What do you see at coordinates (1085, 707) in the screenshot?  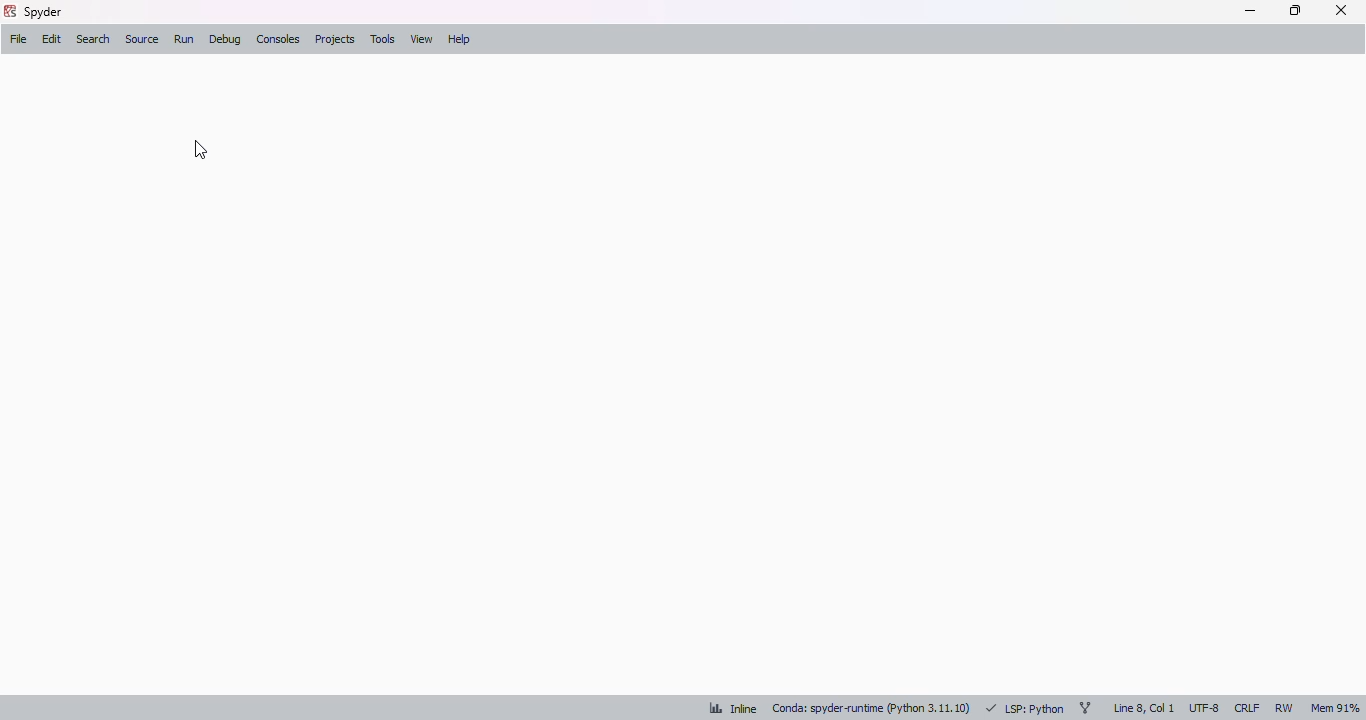 I see `git branch` at bounding box center [1085, 707].